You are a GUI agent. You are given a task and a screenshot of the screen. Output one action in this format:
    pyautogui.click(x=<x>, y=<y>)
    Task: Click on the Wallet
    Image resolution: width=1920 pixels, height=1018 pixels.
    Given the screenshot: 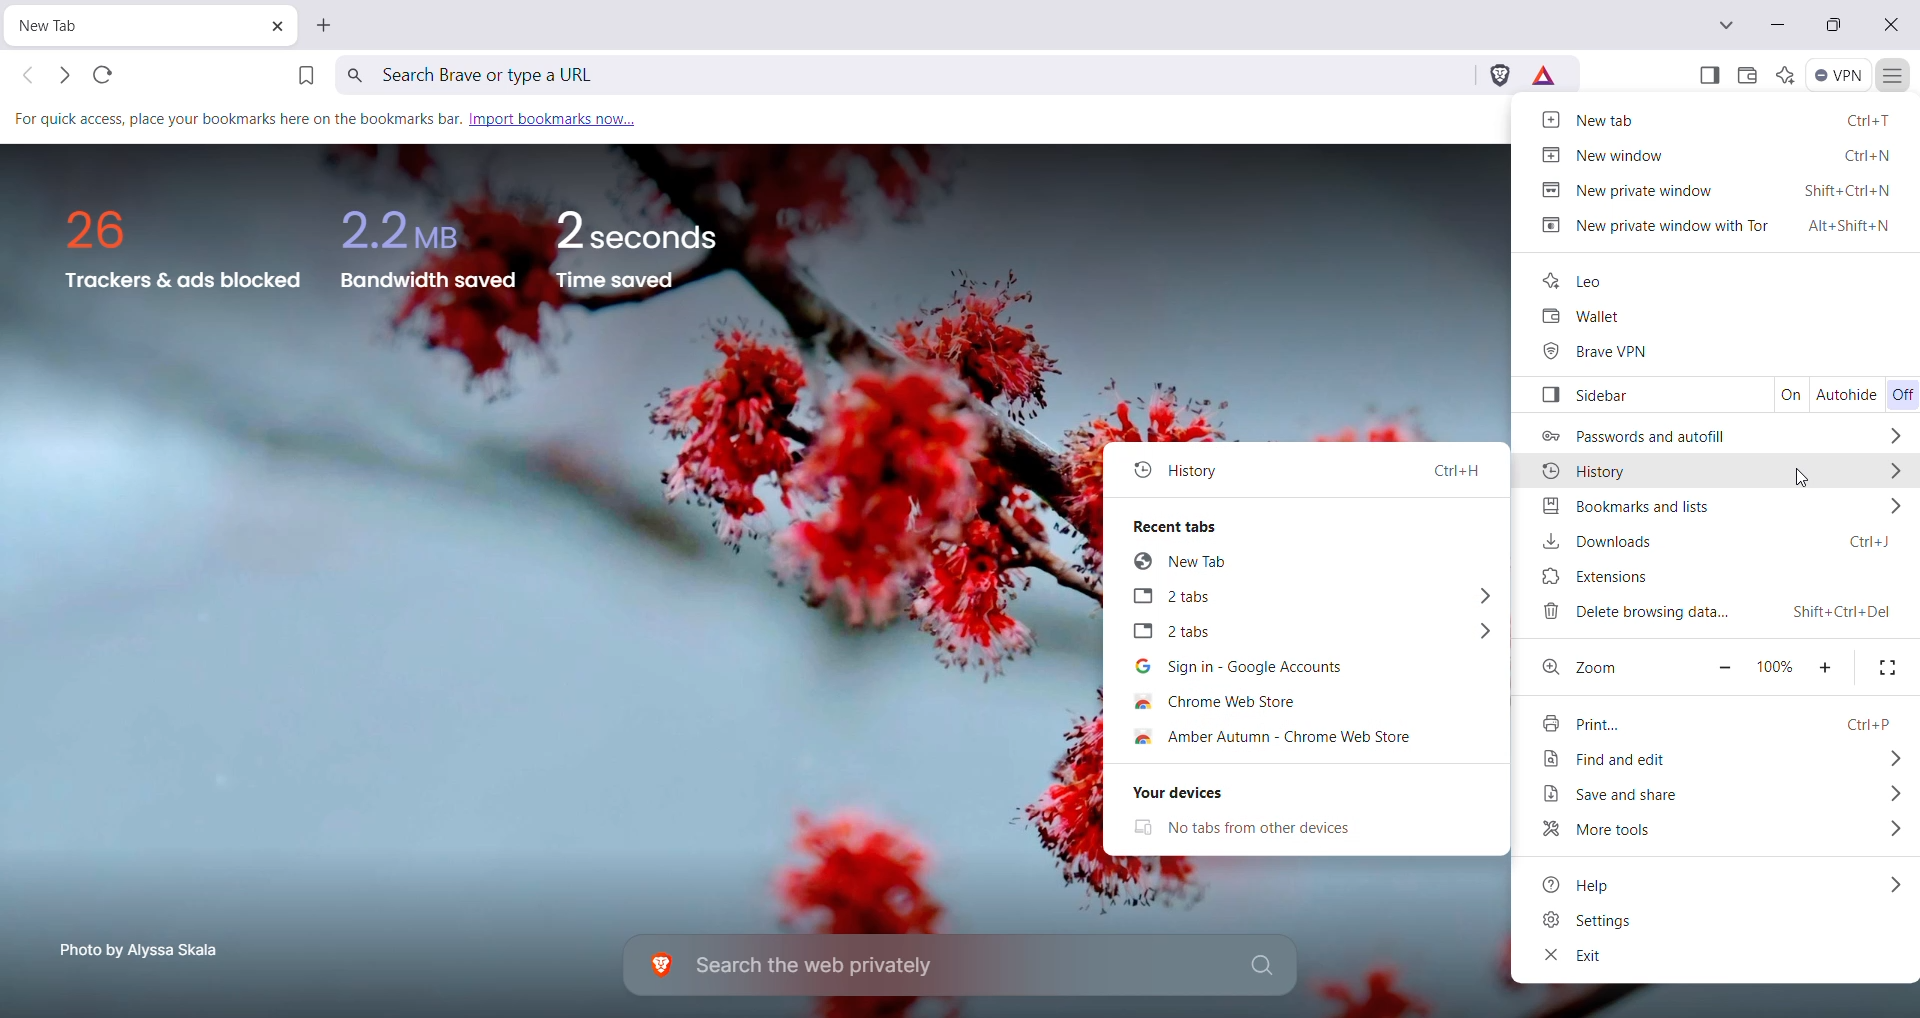 What is the action you would take?
    pyautogui.click(x=1575, y=318)
    